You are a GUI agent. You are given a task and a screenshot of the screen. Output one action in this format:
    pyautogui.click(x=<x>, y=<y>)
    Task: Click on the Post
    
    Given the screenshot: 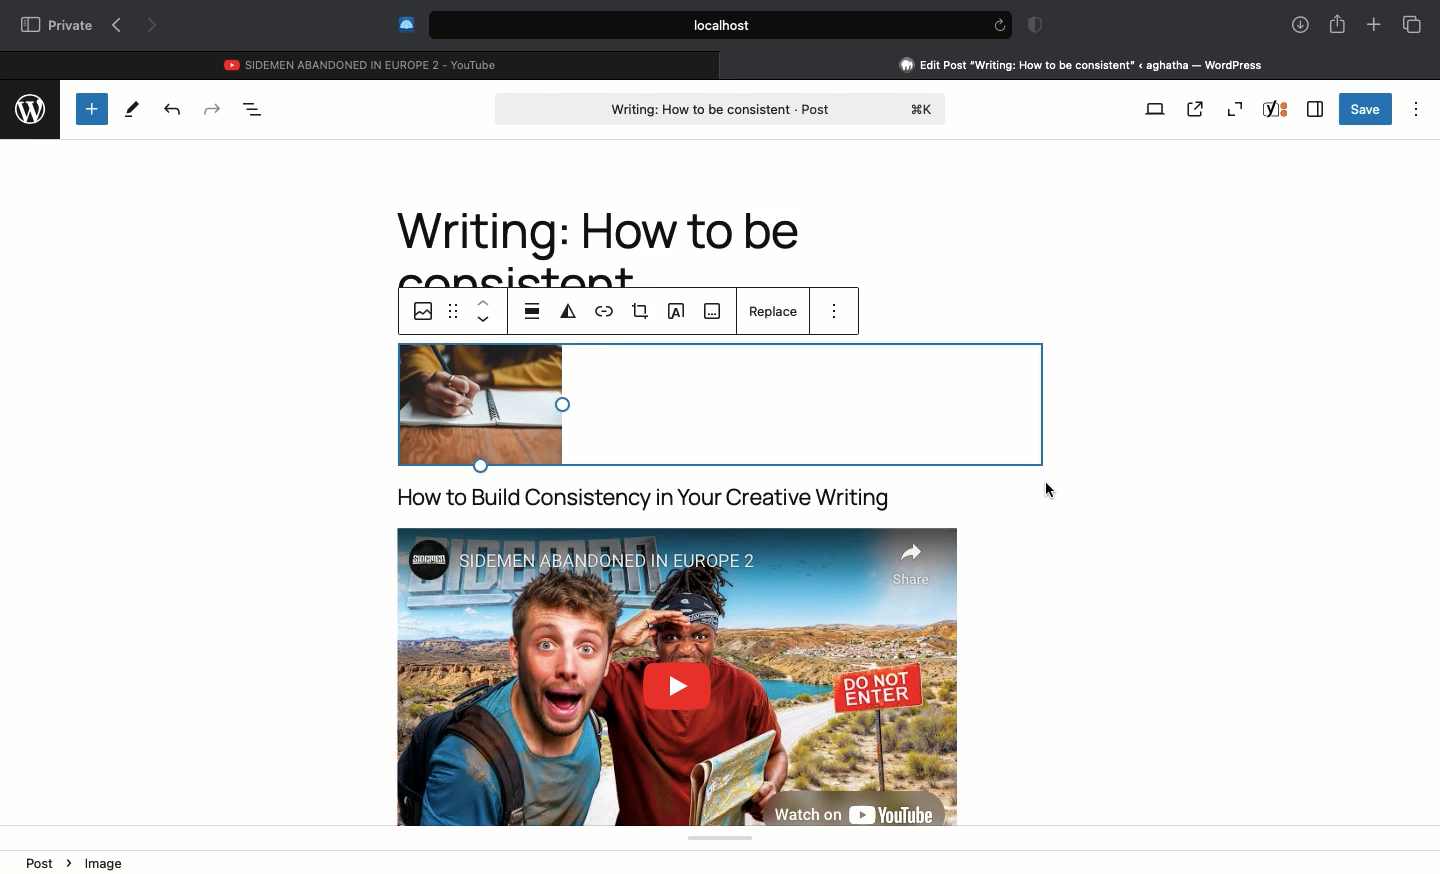 What is the action you would take?
    pyautogui.click(x=723, y=107)
    